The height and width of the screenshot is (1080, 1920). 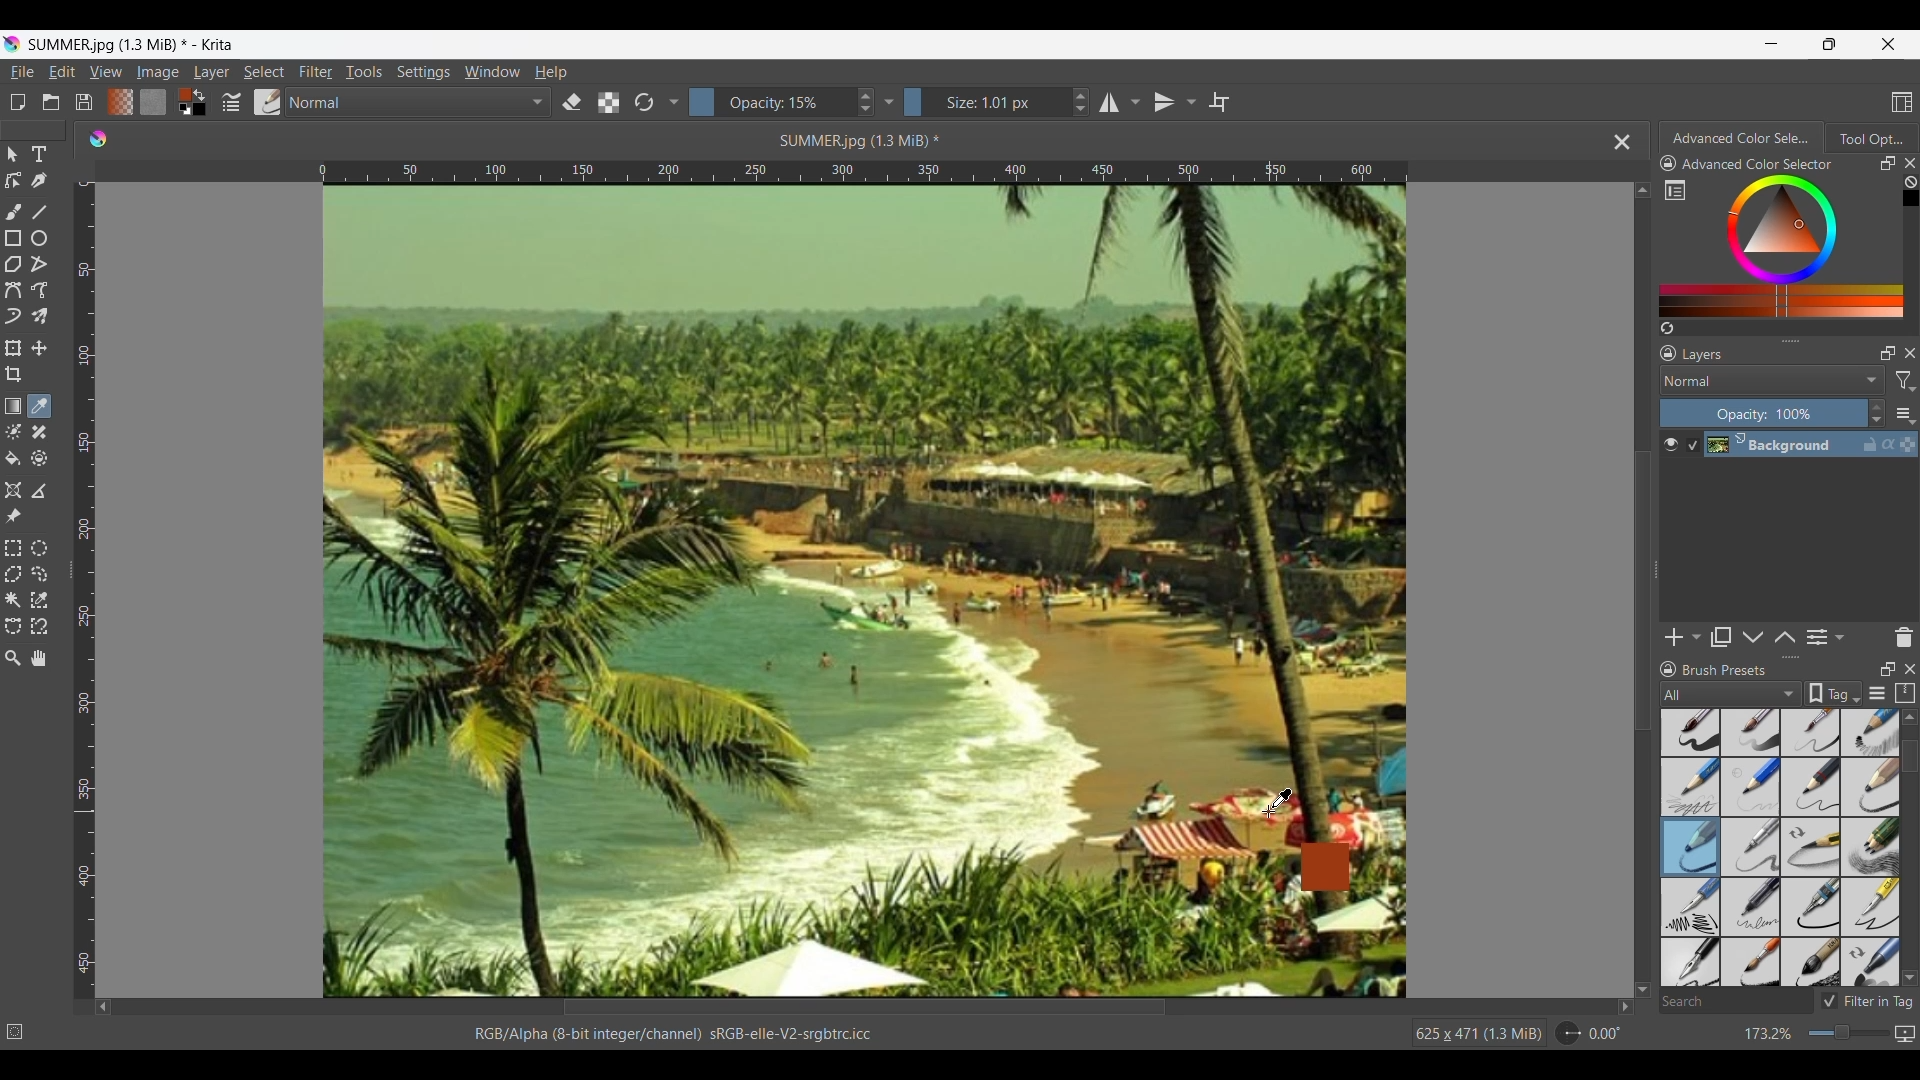 I want to click on File menu, so click(x=22, y=72).